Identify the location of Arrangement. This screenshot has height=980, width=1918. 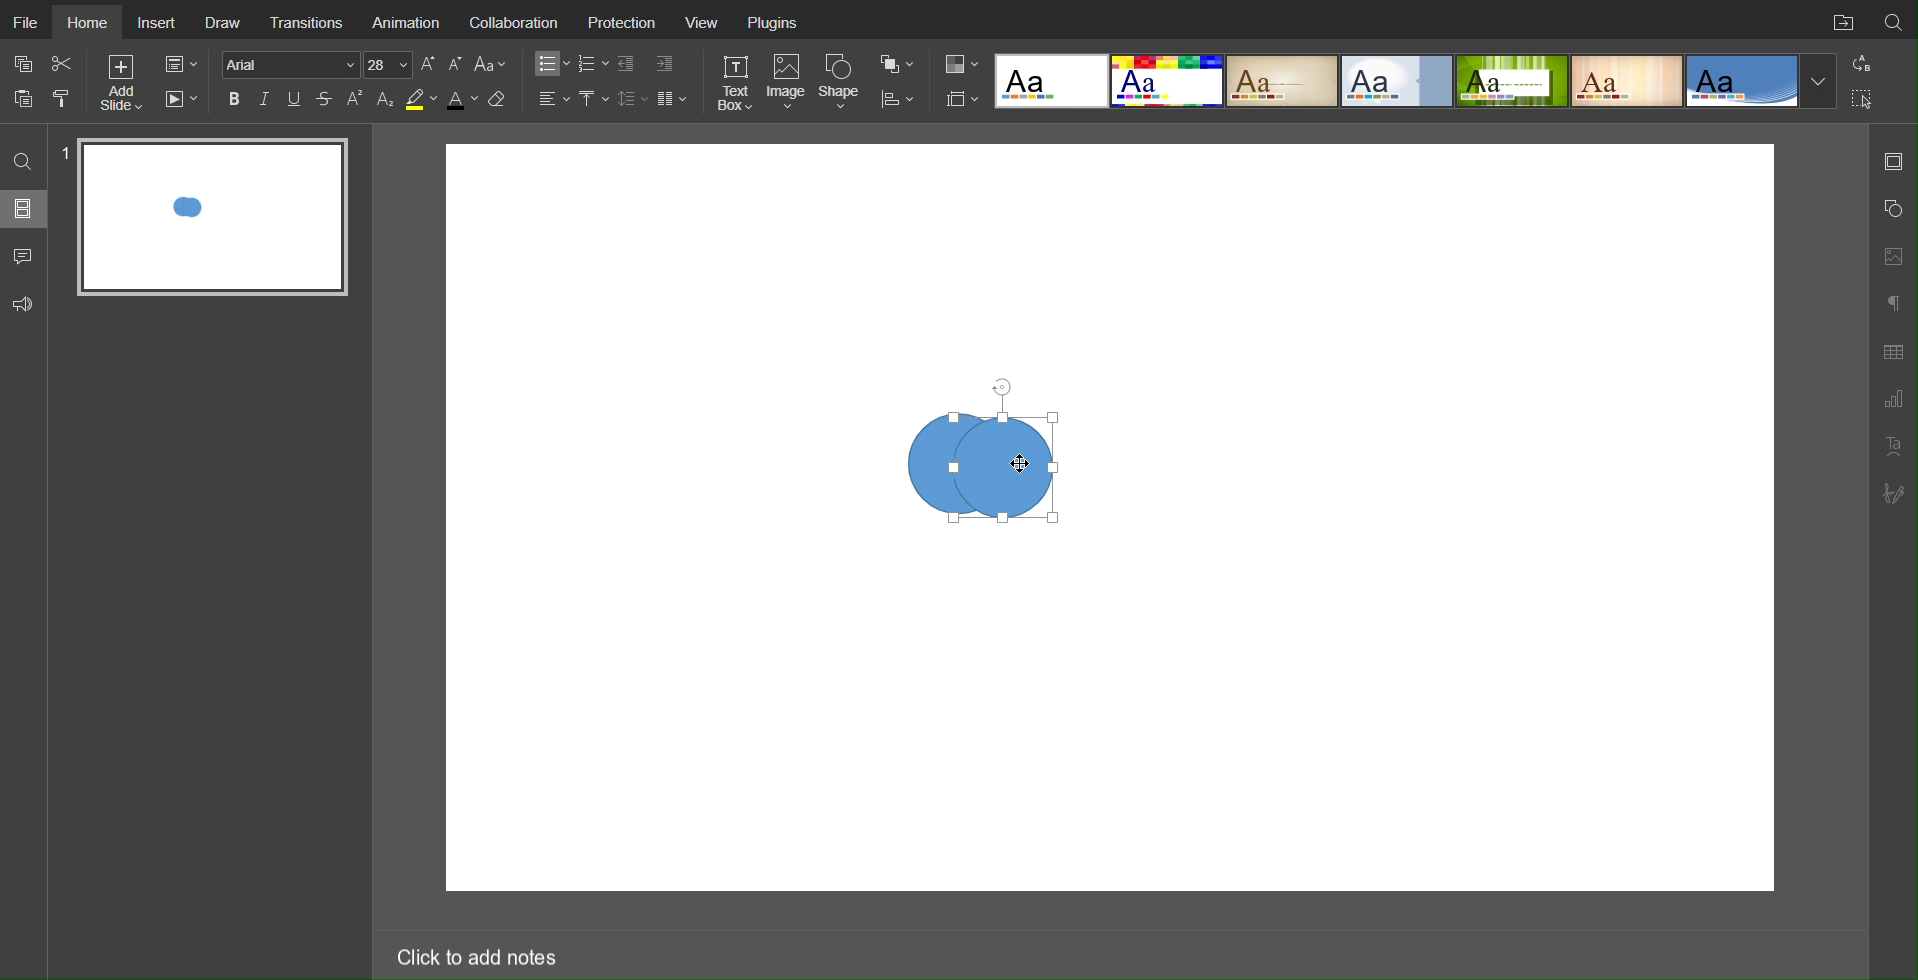
(896, 62).